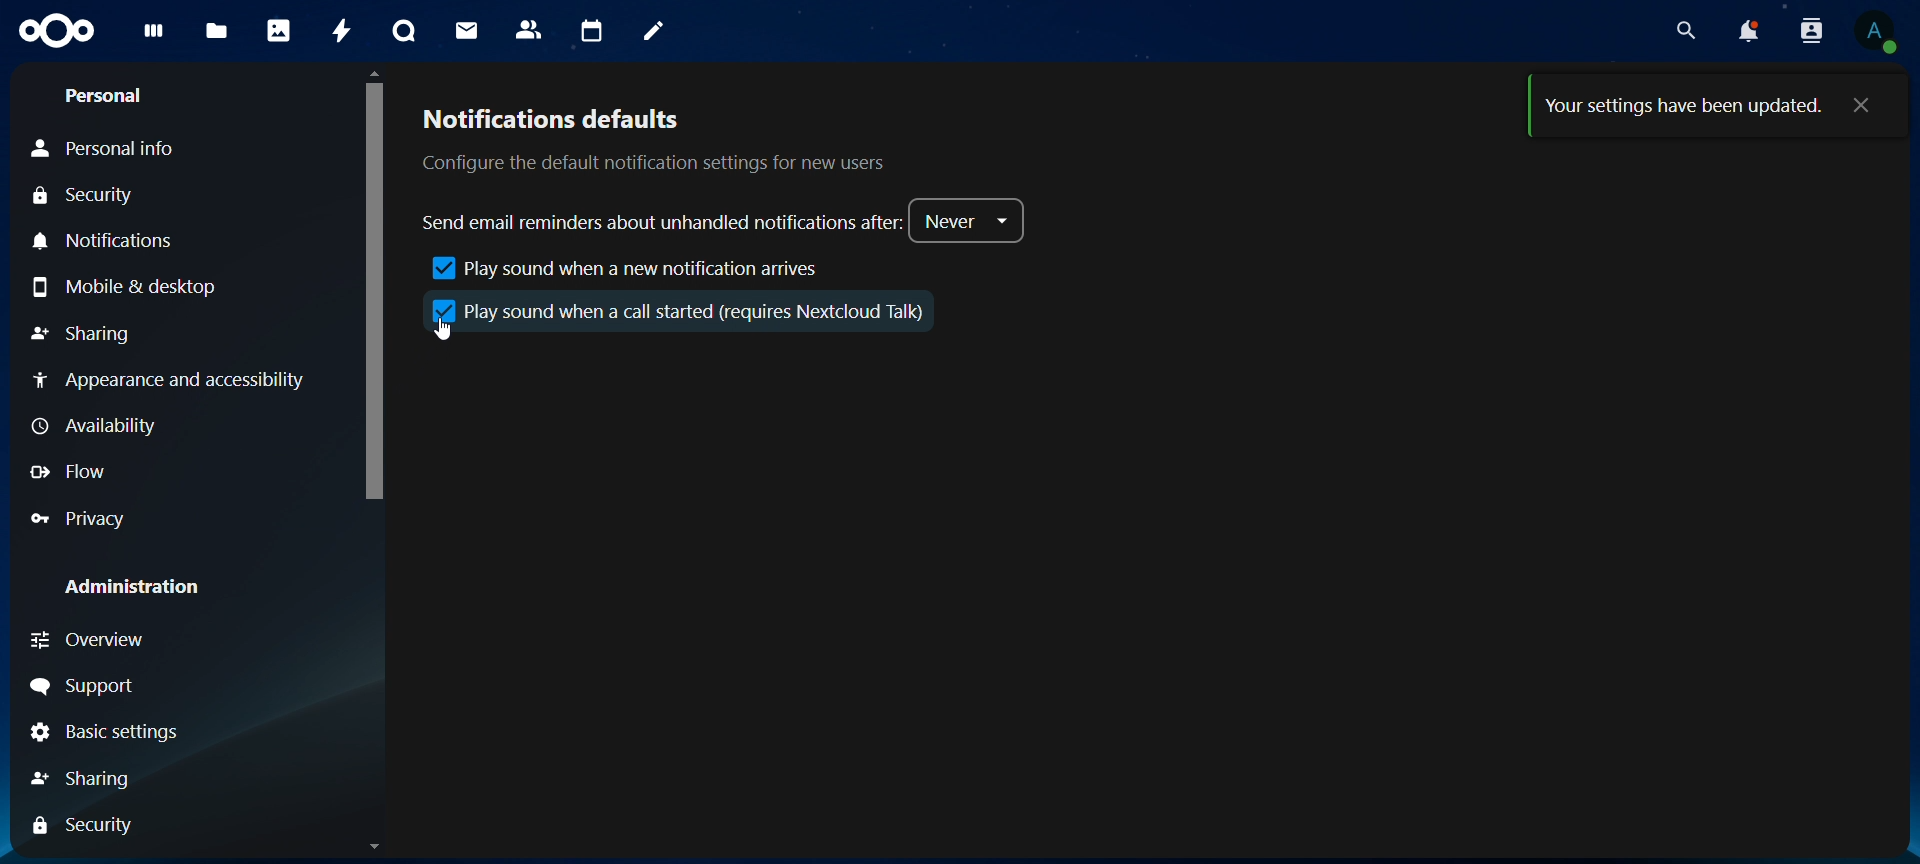 The width and height of the screenshot is (1920, 864). What do you see at coordinates (102, 96) in the screenshot?
I see `Personal` at bounding box center [102, 96].